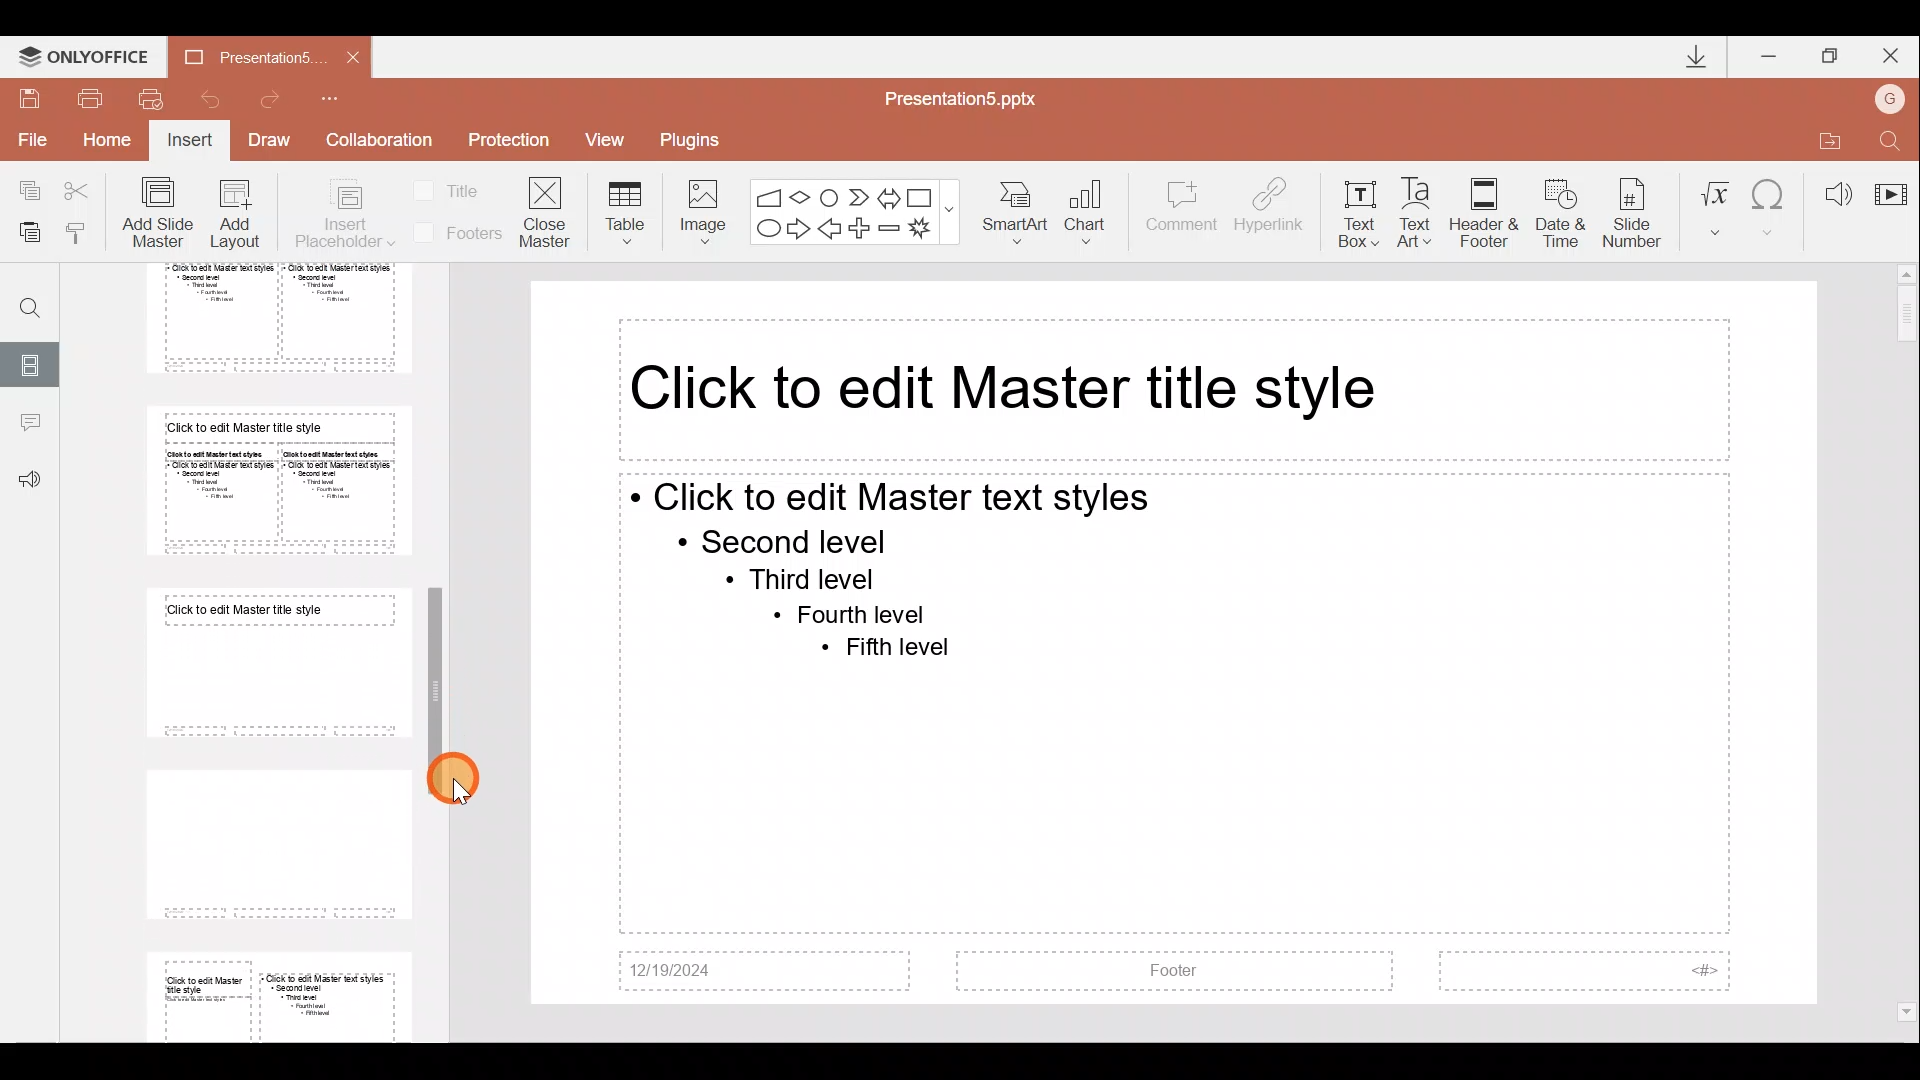 This screenshot has width=1920, height=1080. Describe the element at coordinates (768, 194) in the screenshot. I see `Flowchart - manual input` at that location.